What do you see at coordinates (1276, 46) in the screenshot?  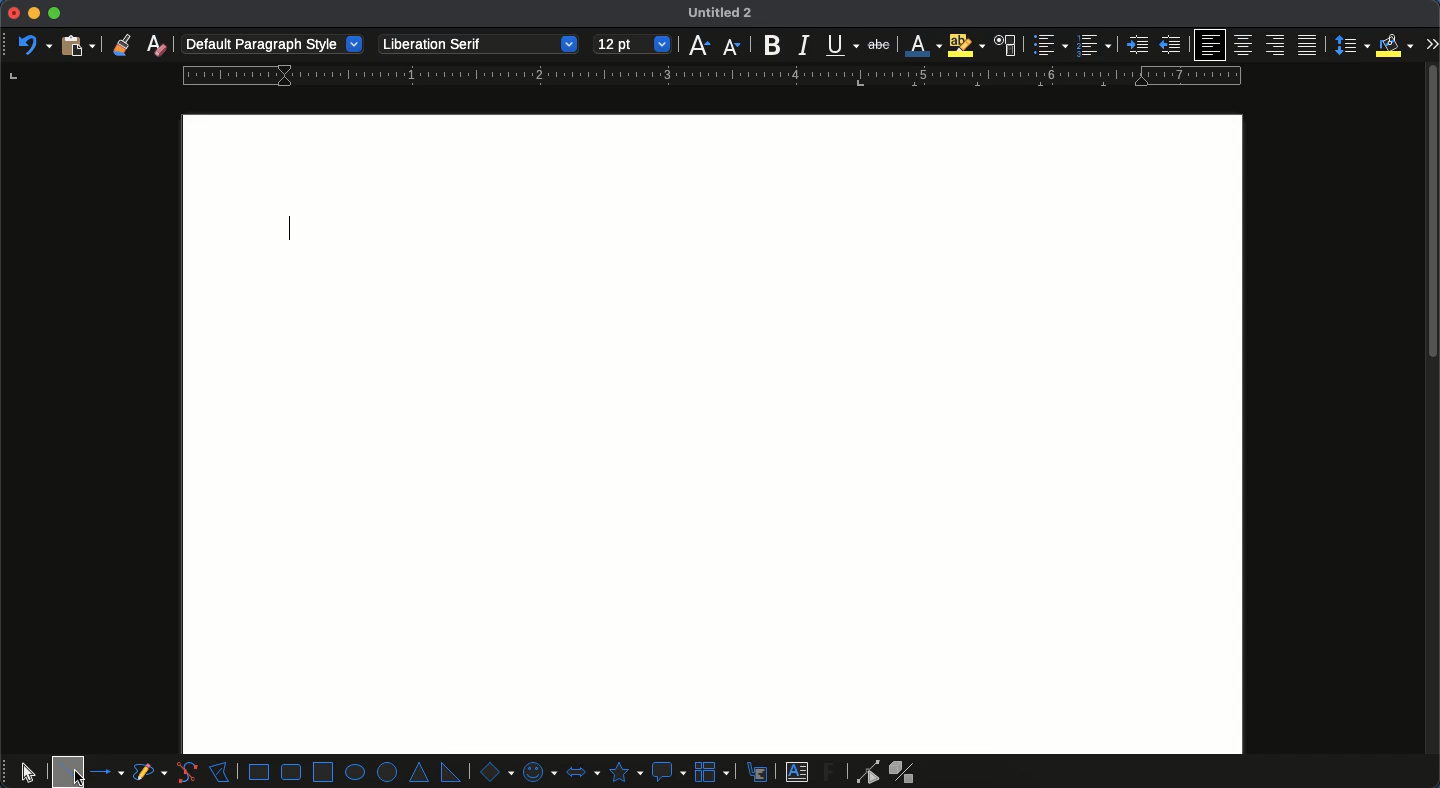 I see `right align` at bounding box center [1276, 46].